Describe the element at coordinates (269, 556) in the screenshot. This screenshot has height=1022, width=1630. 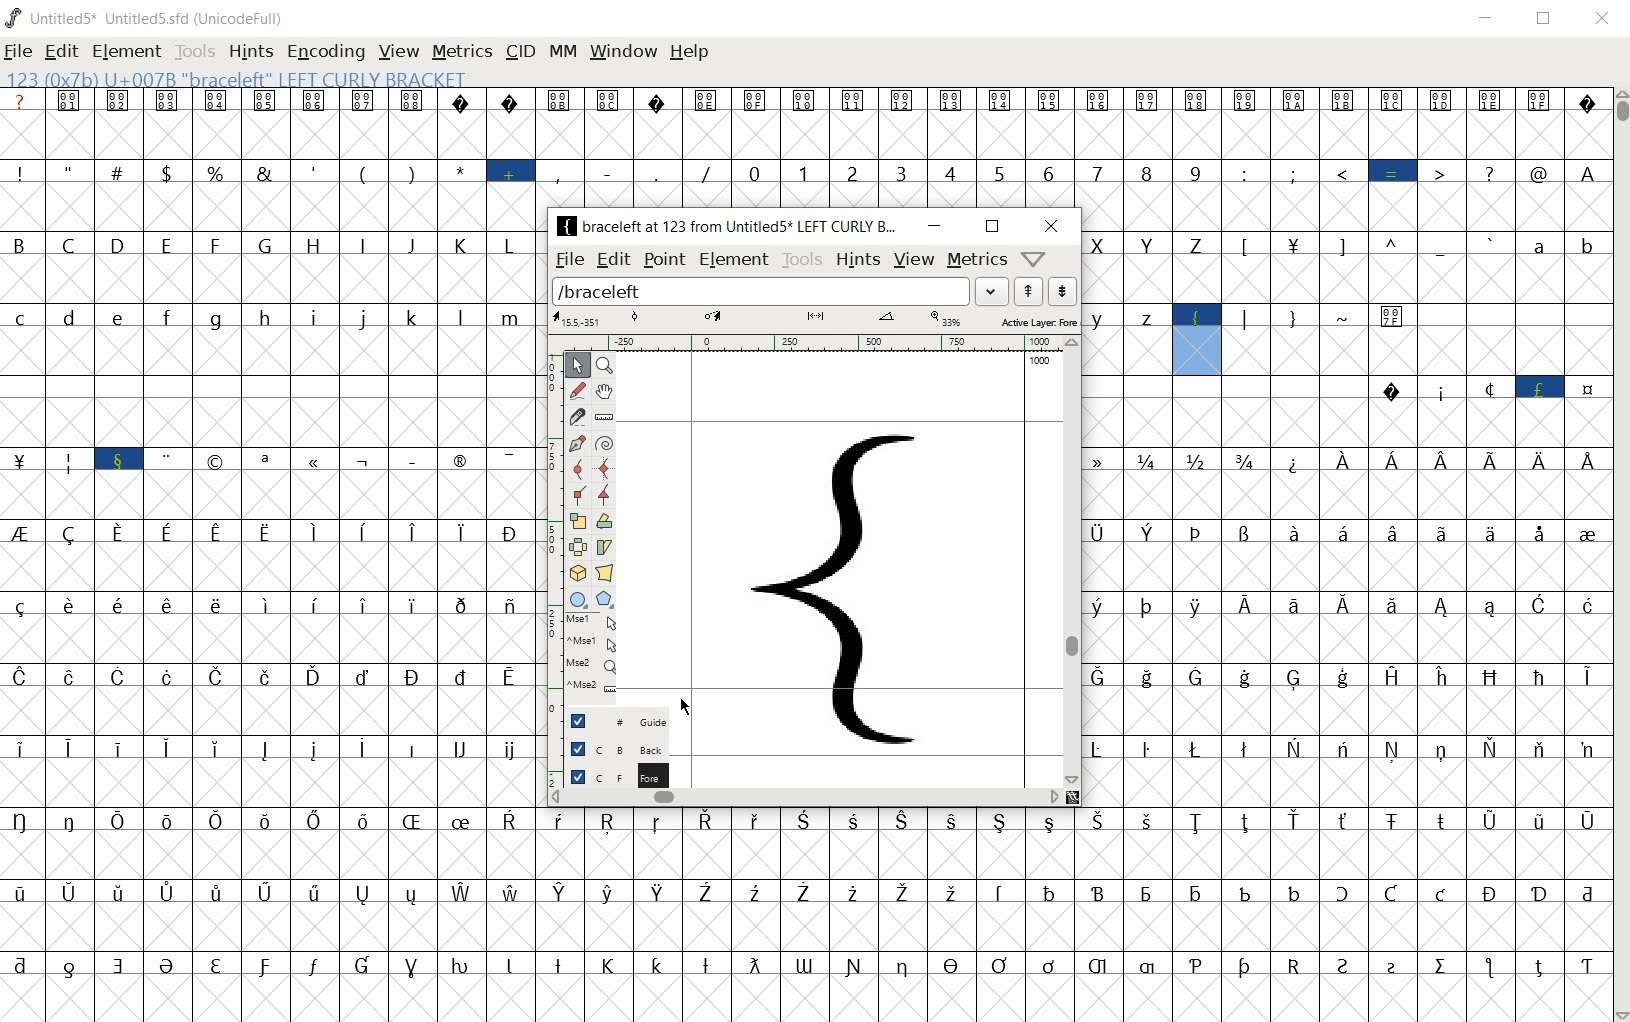
I see `glyphs` at that location.